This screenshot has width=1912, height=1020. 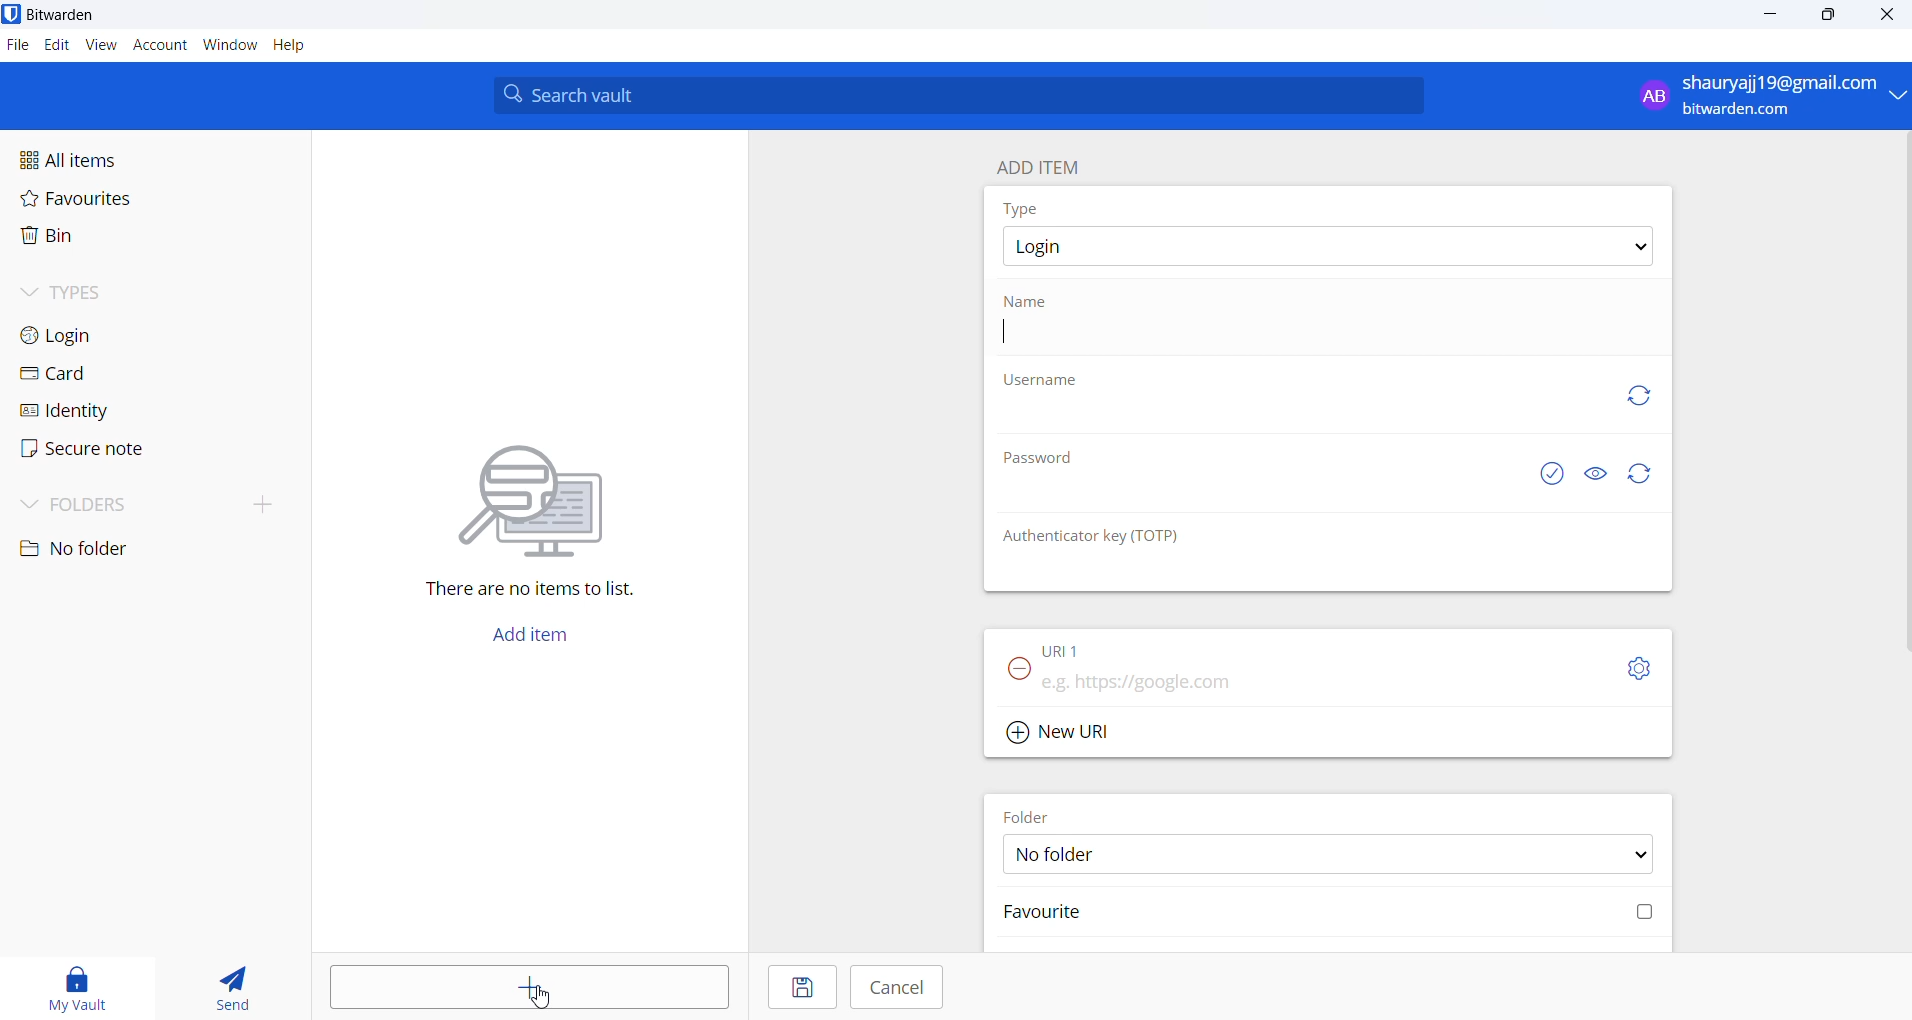 What do you see at coordinates (1046, 165) in the screenshot?
I see `add item heading` at bounding box center [1046, 165].